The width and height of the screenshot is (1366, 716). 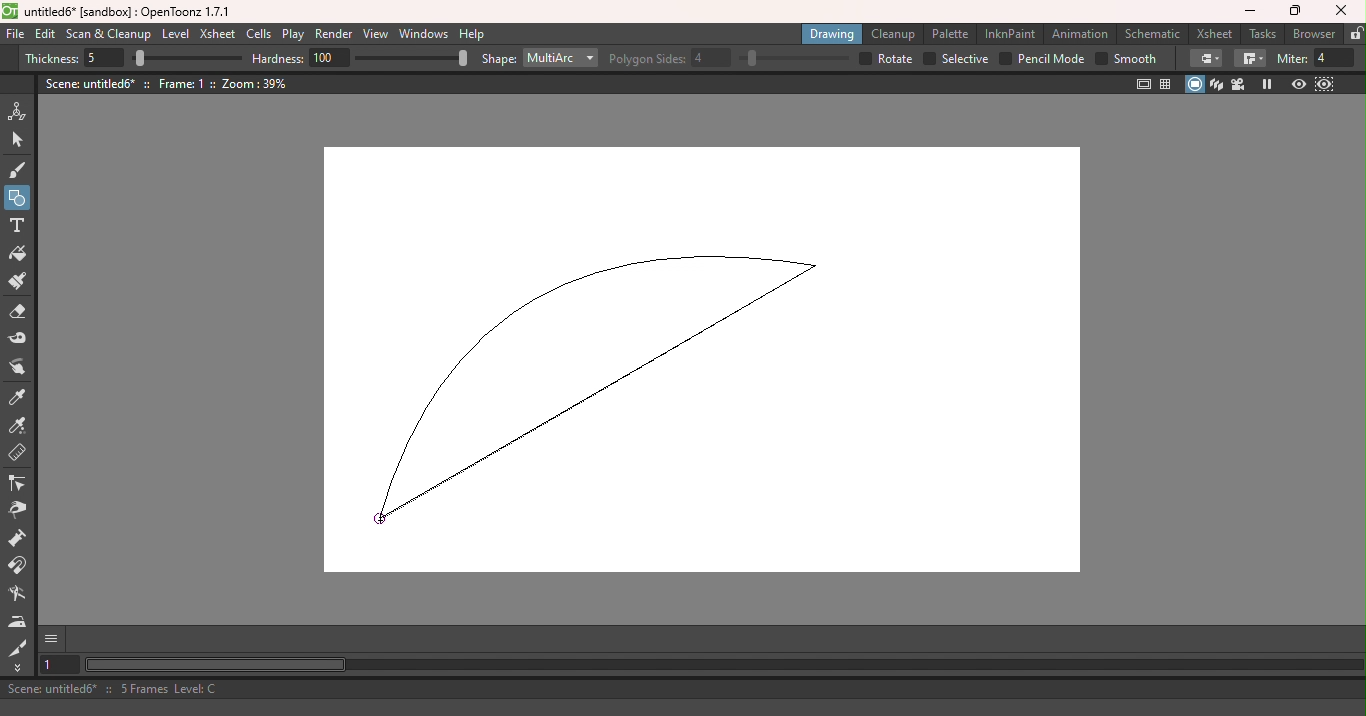 What do you see at coordinates (723, 665) in the screenshot?
I see `Horizontal scroll bar` at bounding box center [723, 665].